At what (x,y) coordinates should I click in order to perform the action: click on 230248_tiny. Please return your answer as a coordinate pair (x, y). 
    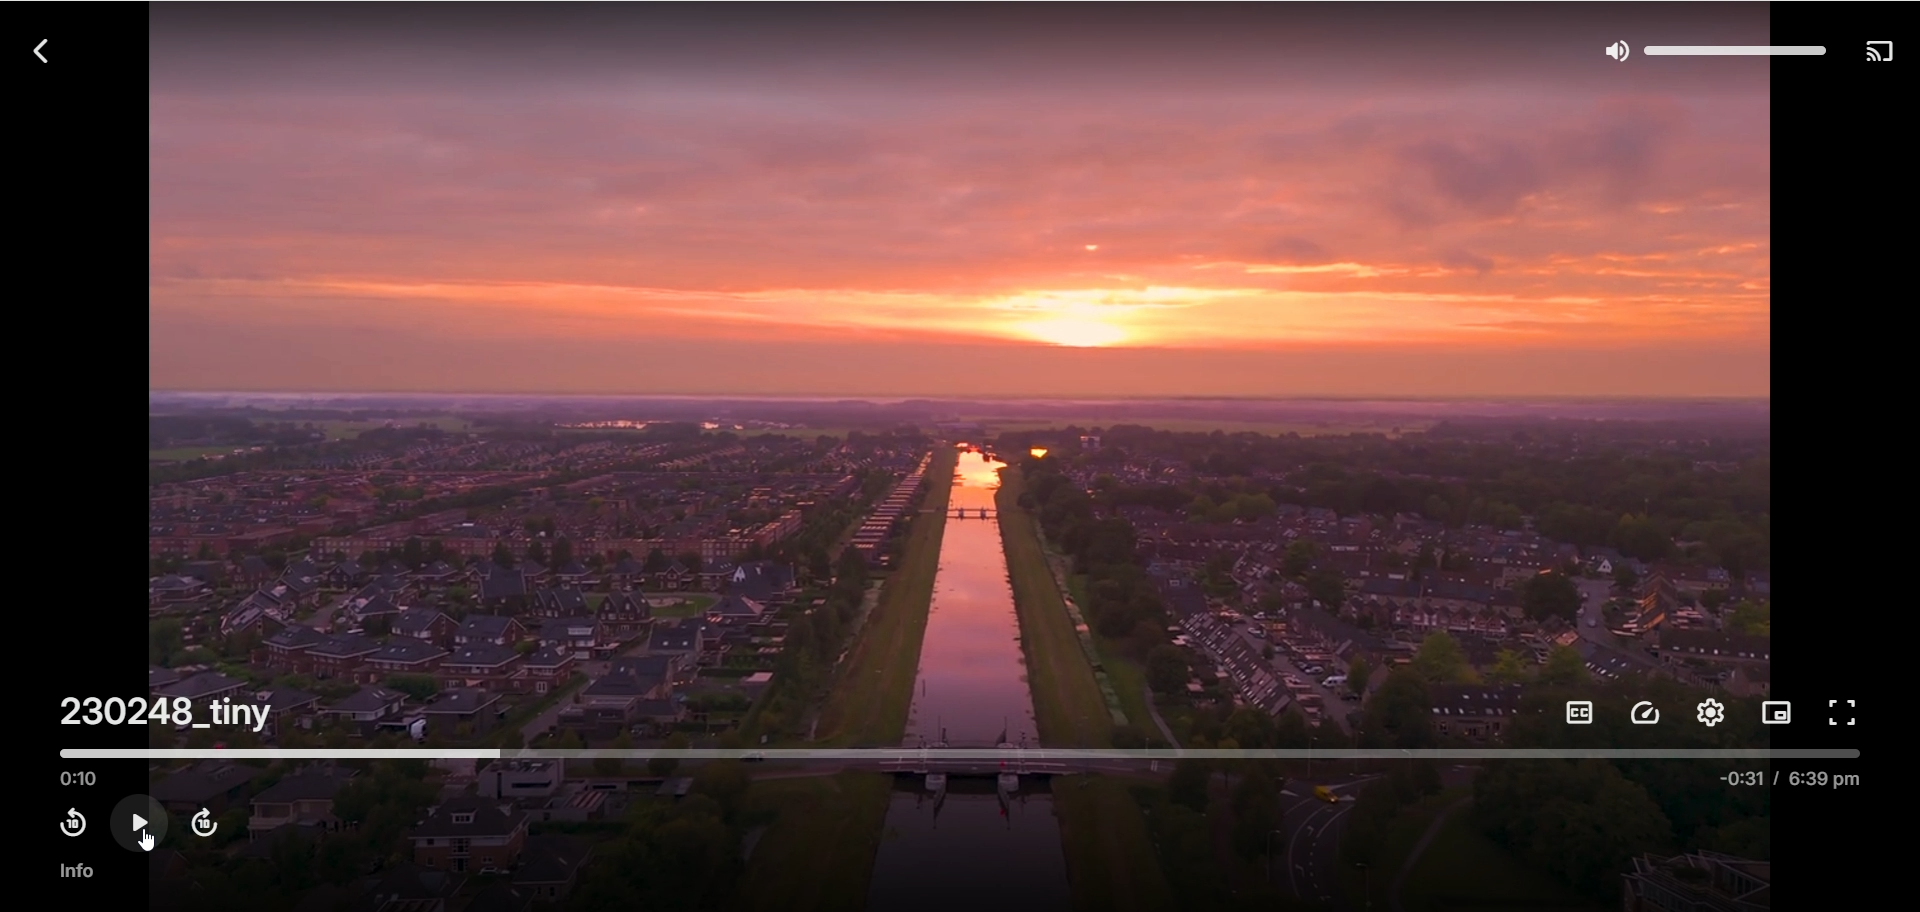
    Looking at the image, I should click on (160, 712).